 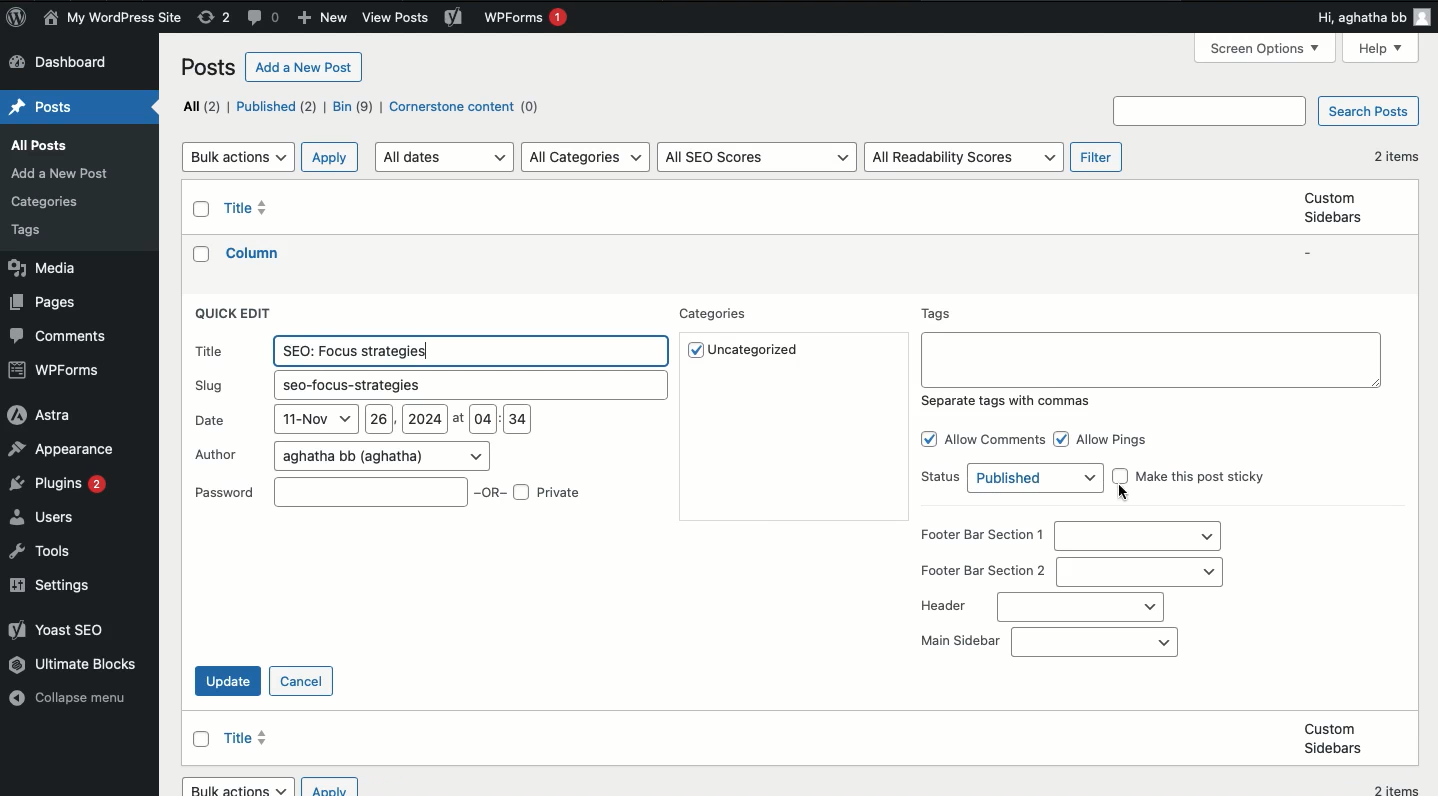 I want to click on All readability scores, so click(x=963, y=158).